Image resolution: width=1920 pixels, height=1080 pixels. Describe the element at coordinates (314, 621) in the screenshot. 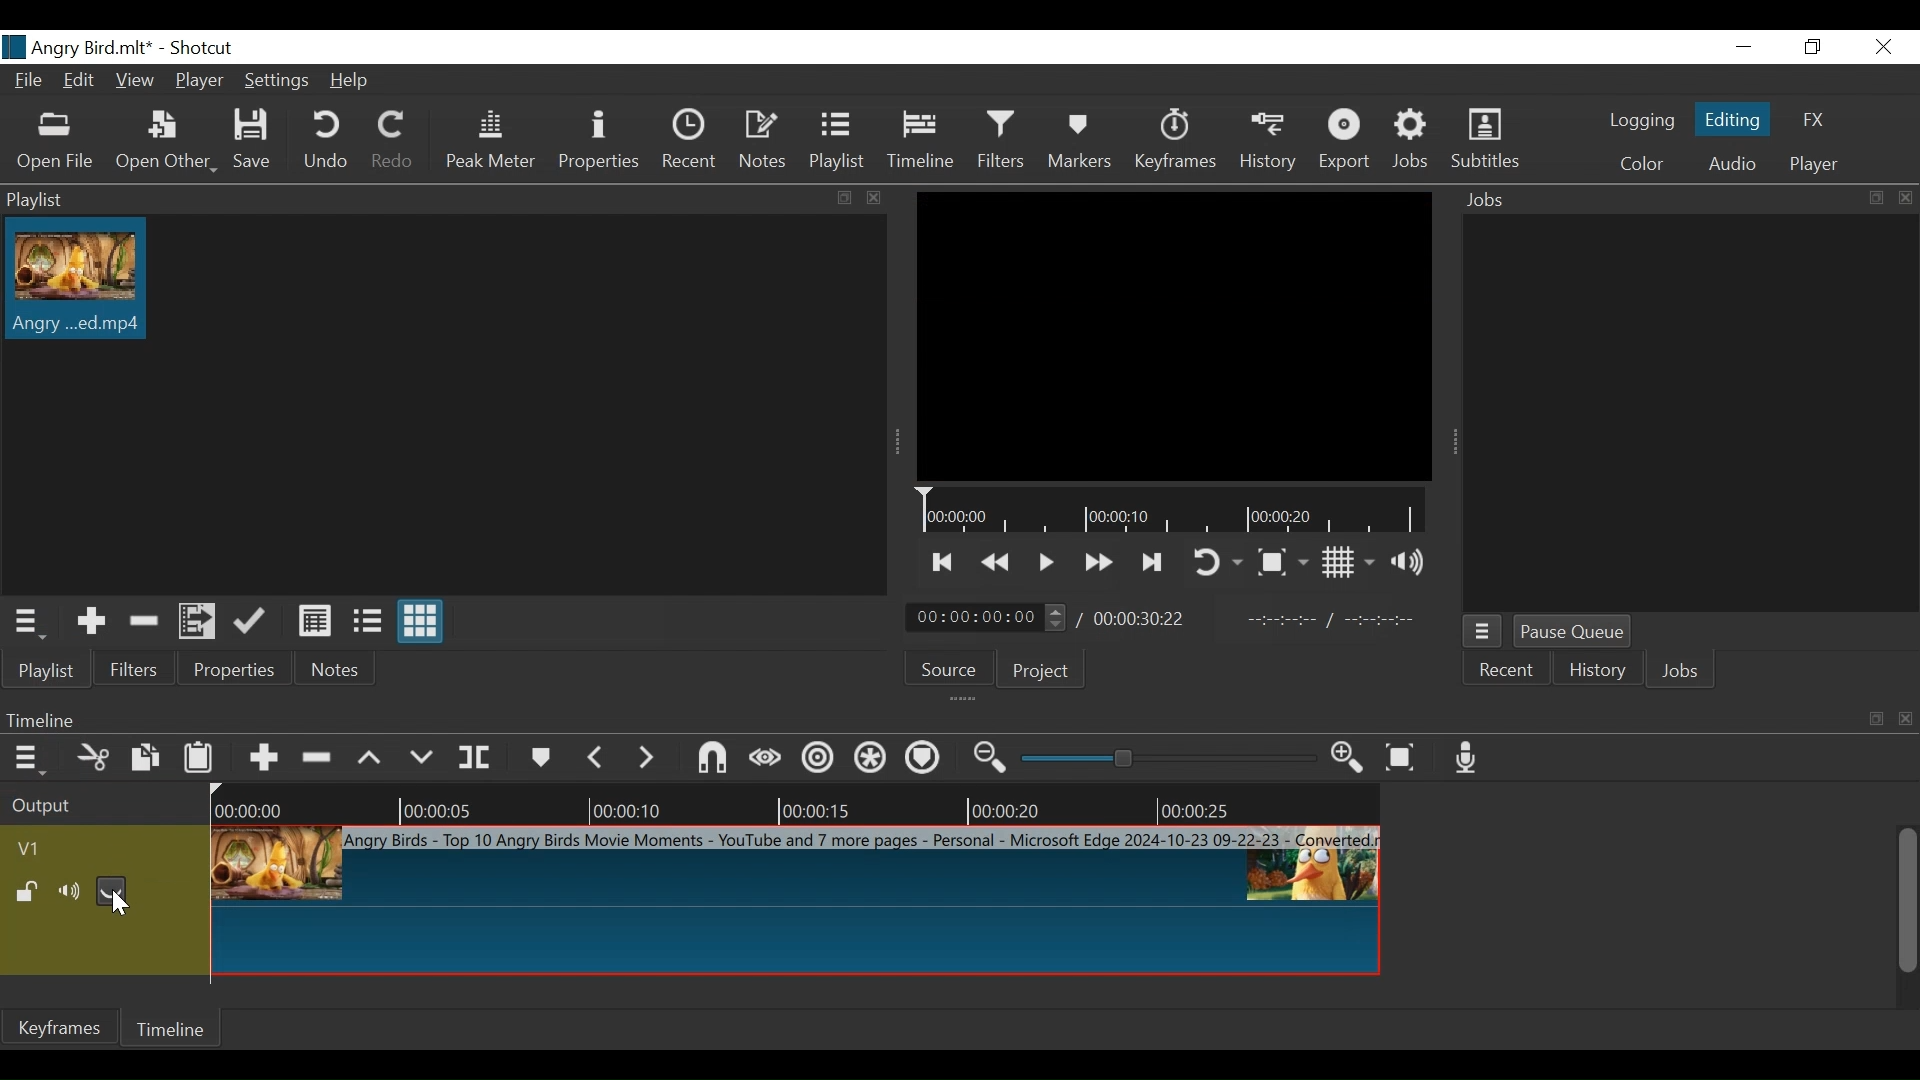

I see `View as details` at that location.